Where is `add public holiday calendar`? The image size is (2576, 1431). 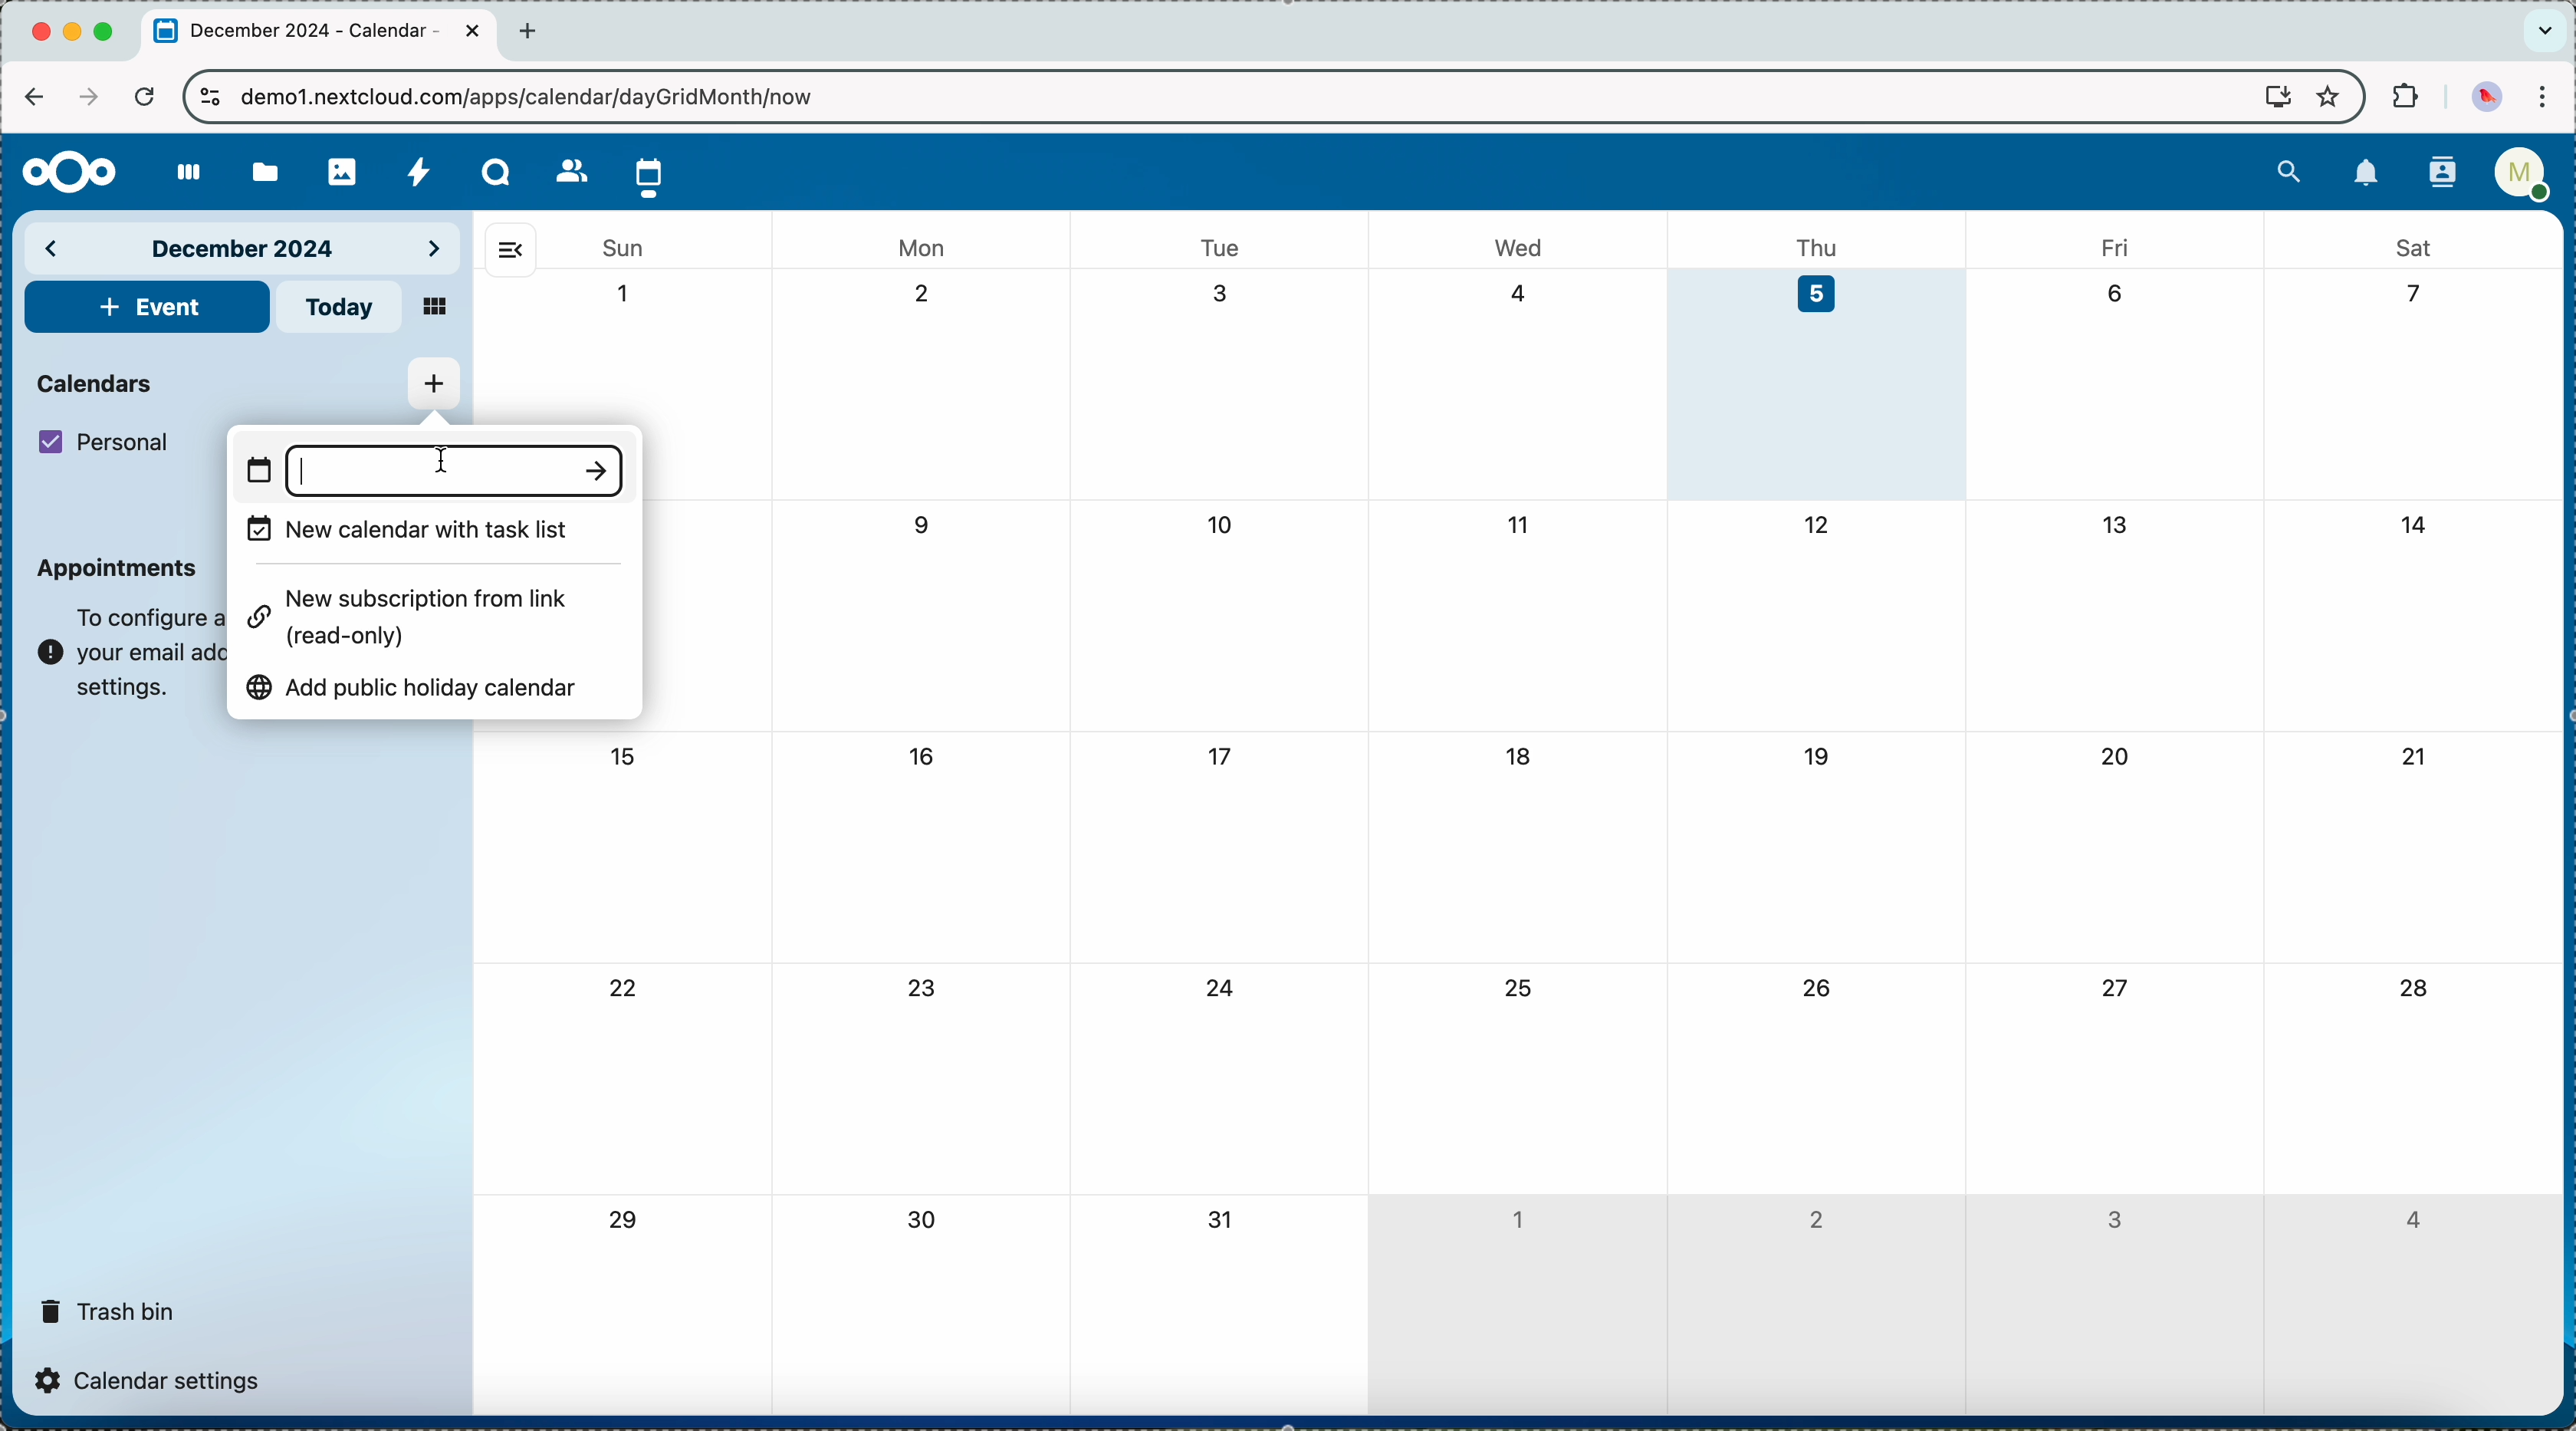
add public holiday calendar is located at coordinates (423, 682).